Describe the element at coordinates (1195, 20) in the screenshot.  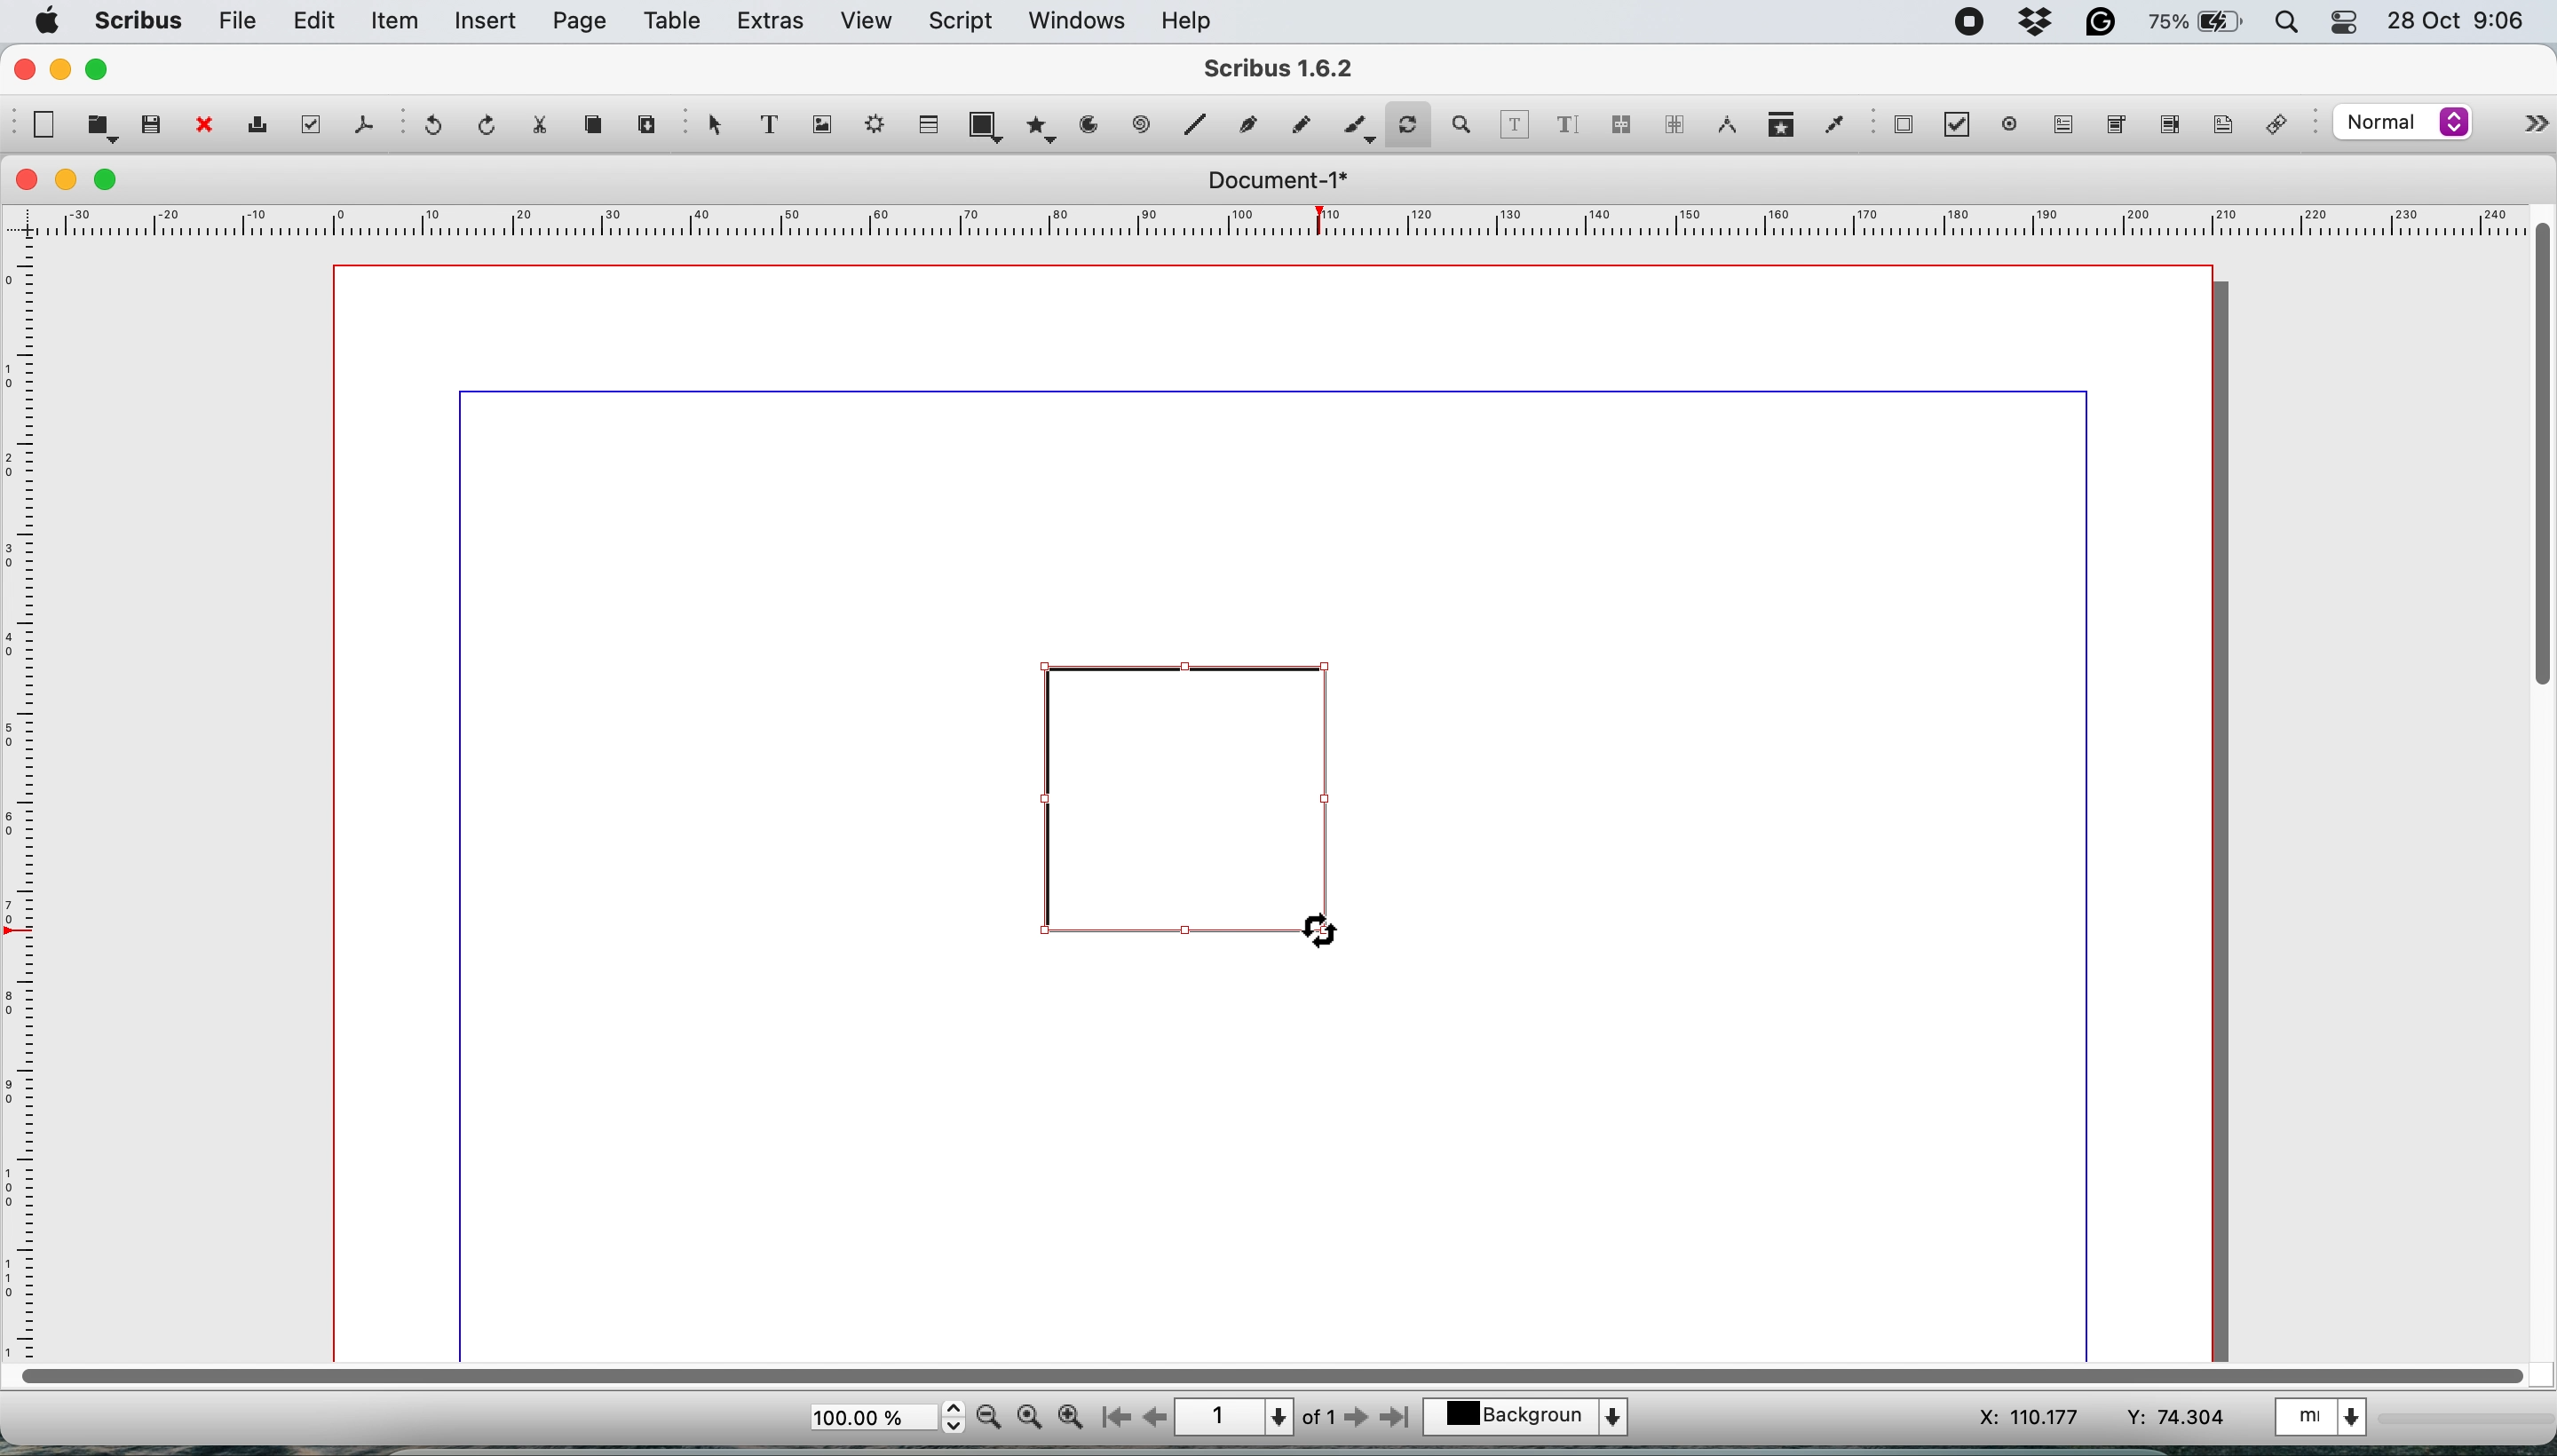
I see `help` at that location.